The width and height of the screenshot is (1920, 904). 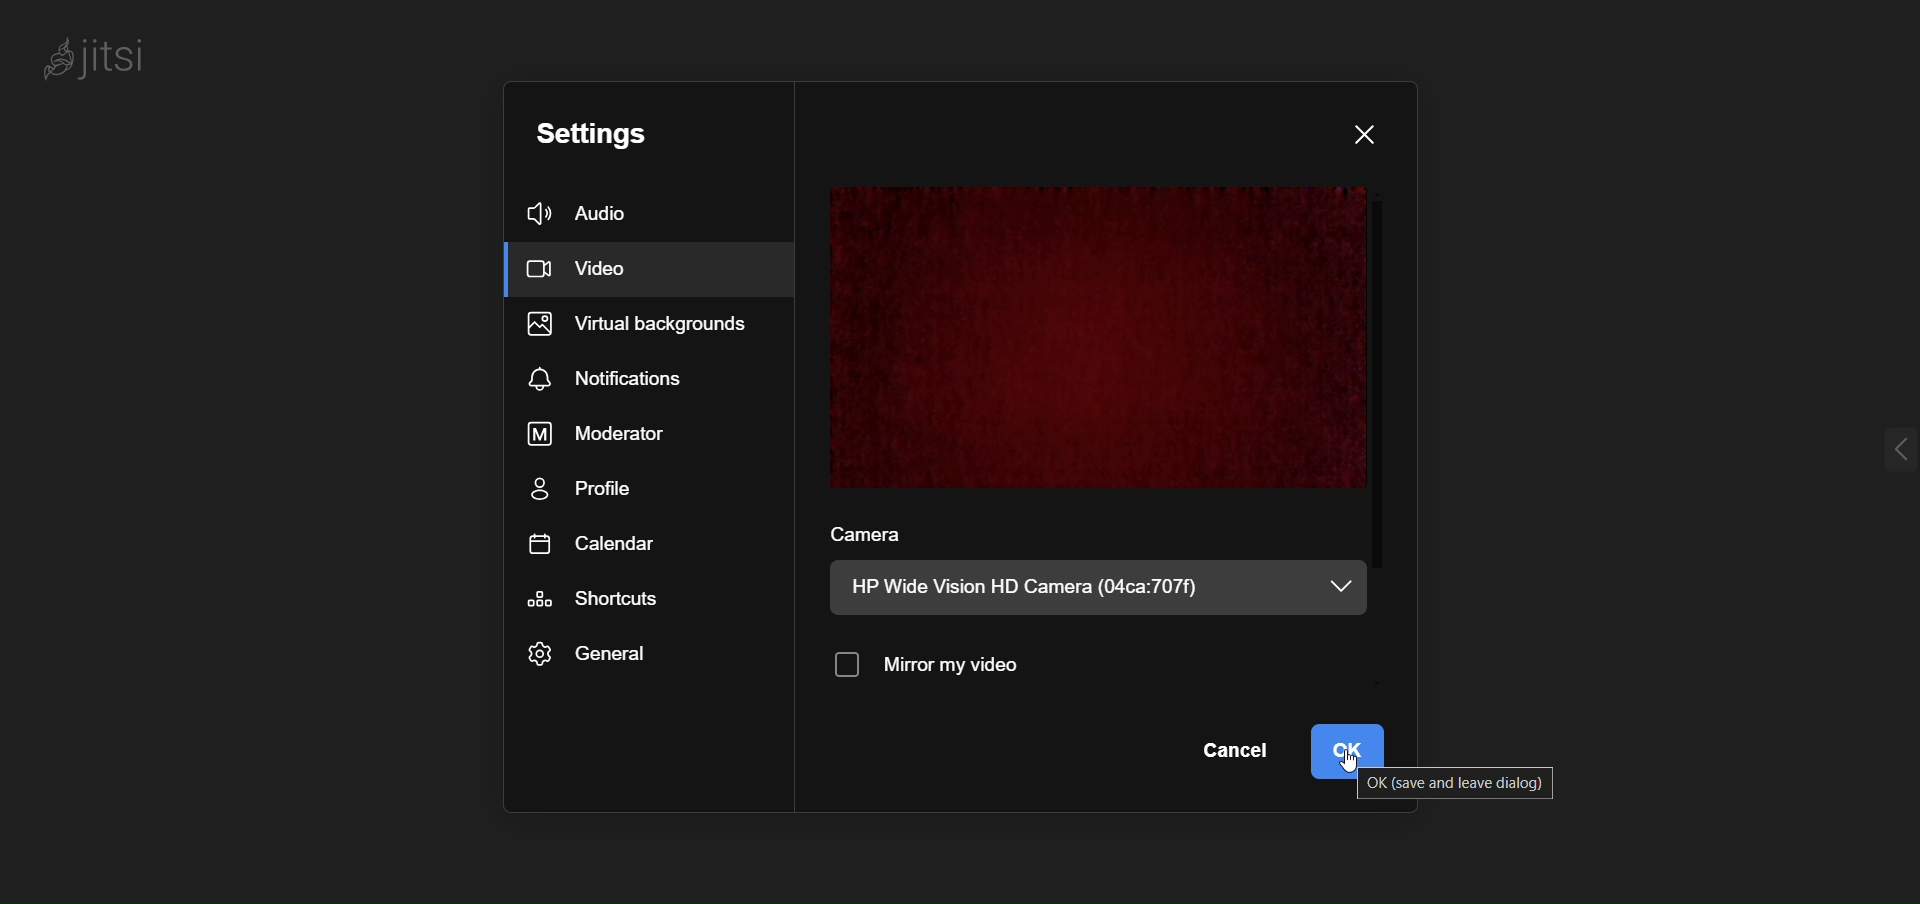 What do you see at coordinates (1355, 766) in the screenshot?
I see `cursor` at bounding box center [1355, 766].